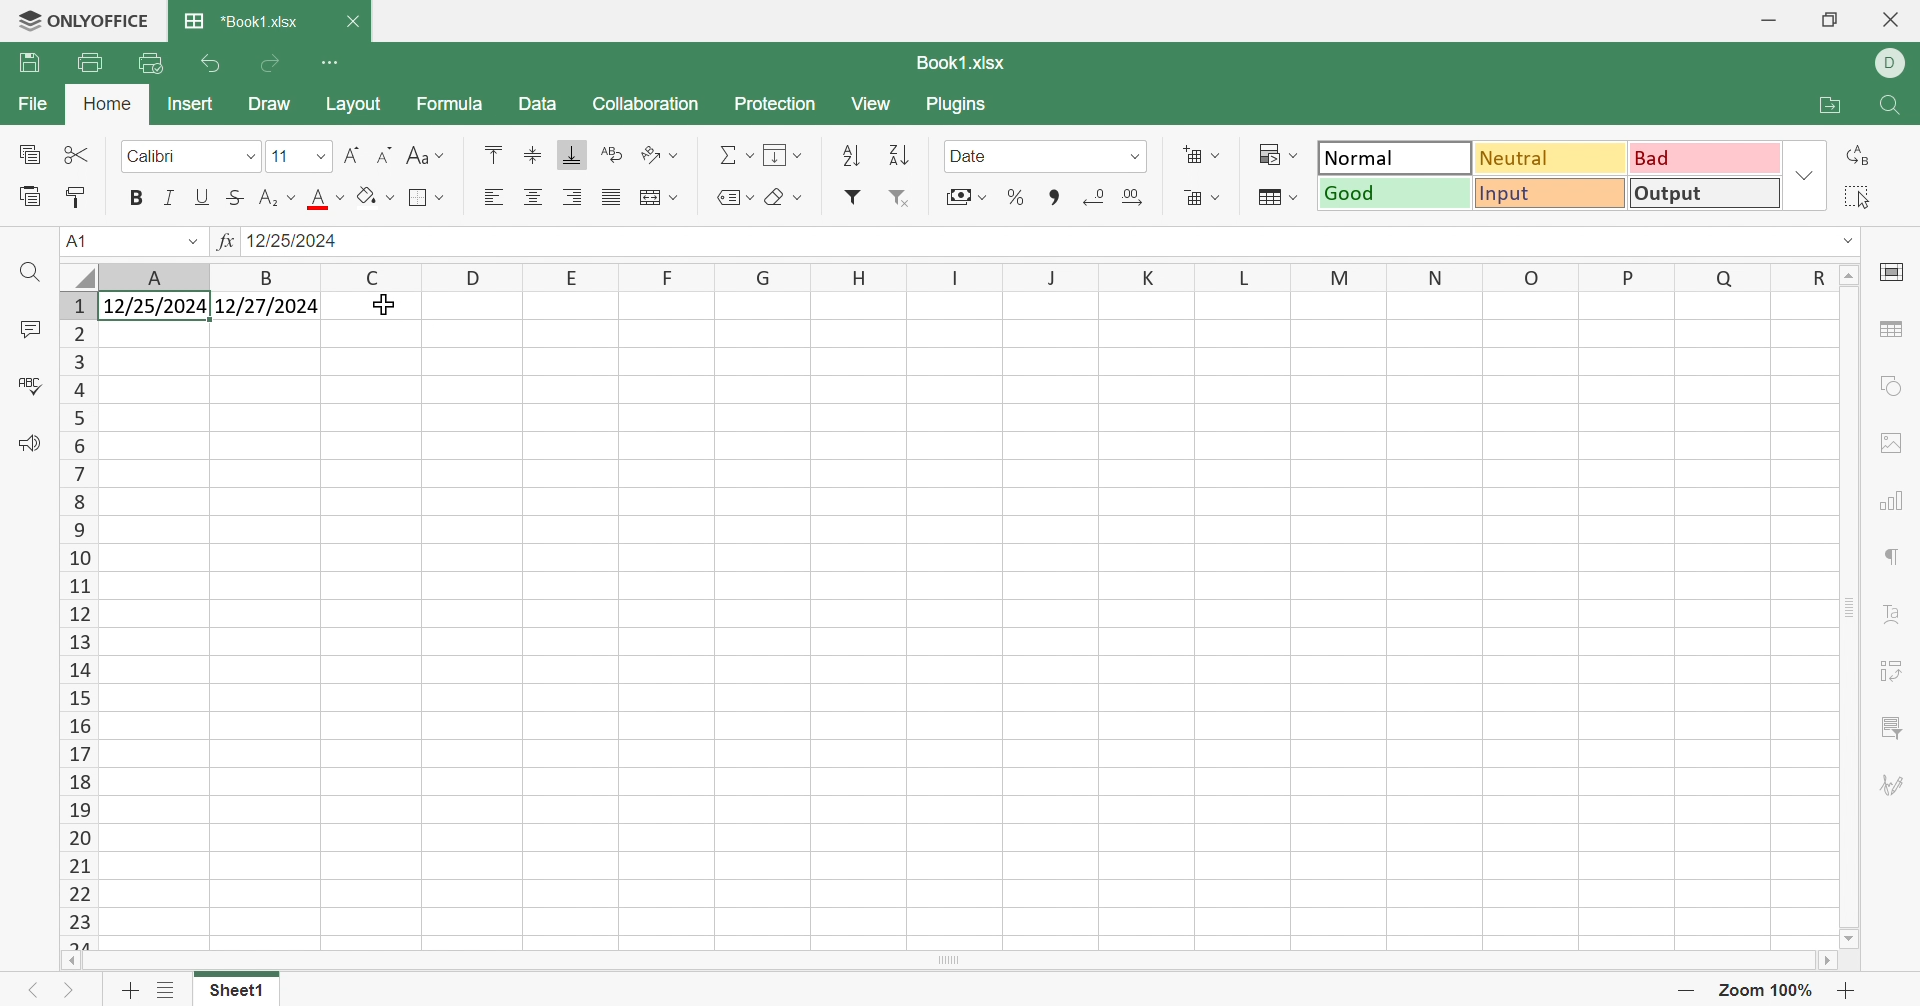 The image size is (1920, 1006). What do you see at coordinates (278, 197) in the screenshot?
I see `Superscript / Subscript` at bounding box center [278, 197].